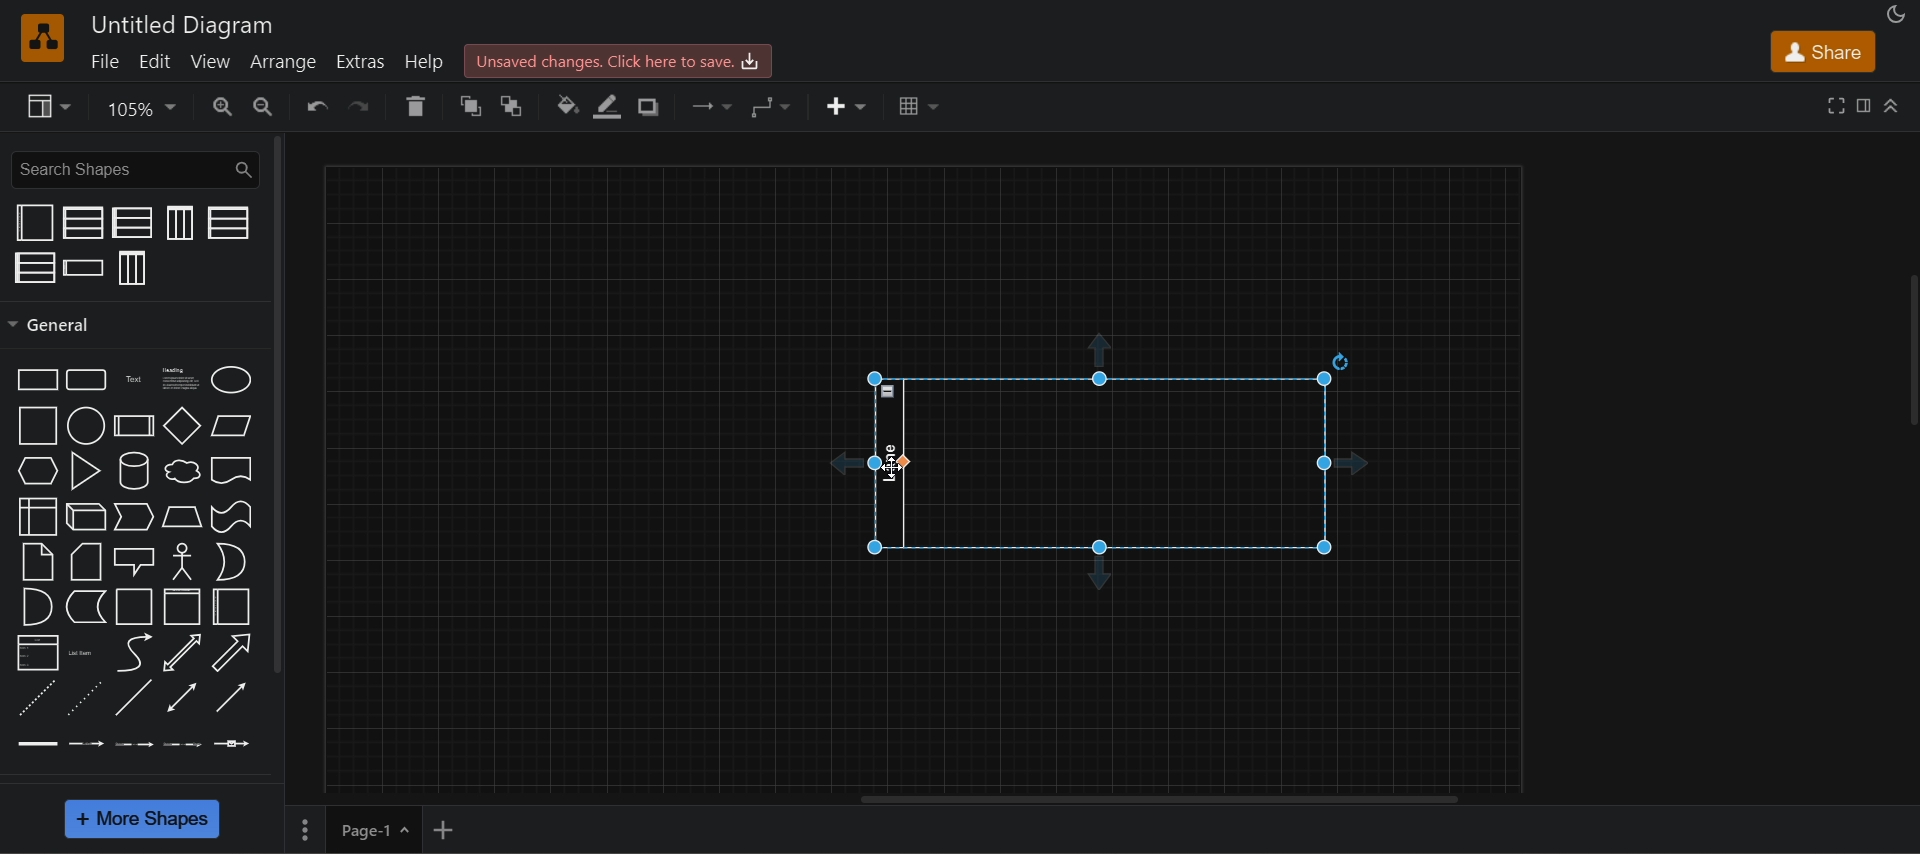 This screenshot has height=854, width=1920. What do you see at coordinates (84, 517) in the screenshot?
I see `cube ` at bounding box center [84, 517].